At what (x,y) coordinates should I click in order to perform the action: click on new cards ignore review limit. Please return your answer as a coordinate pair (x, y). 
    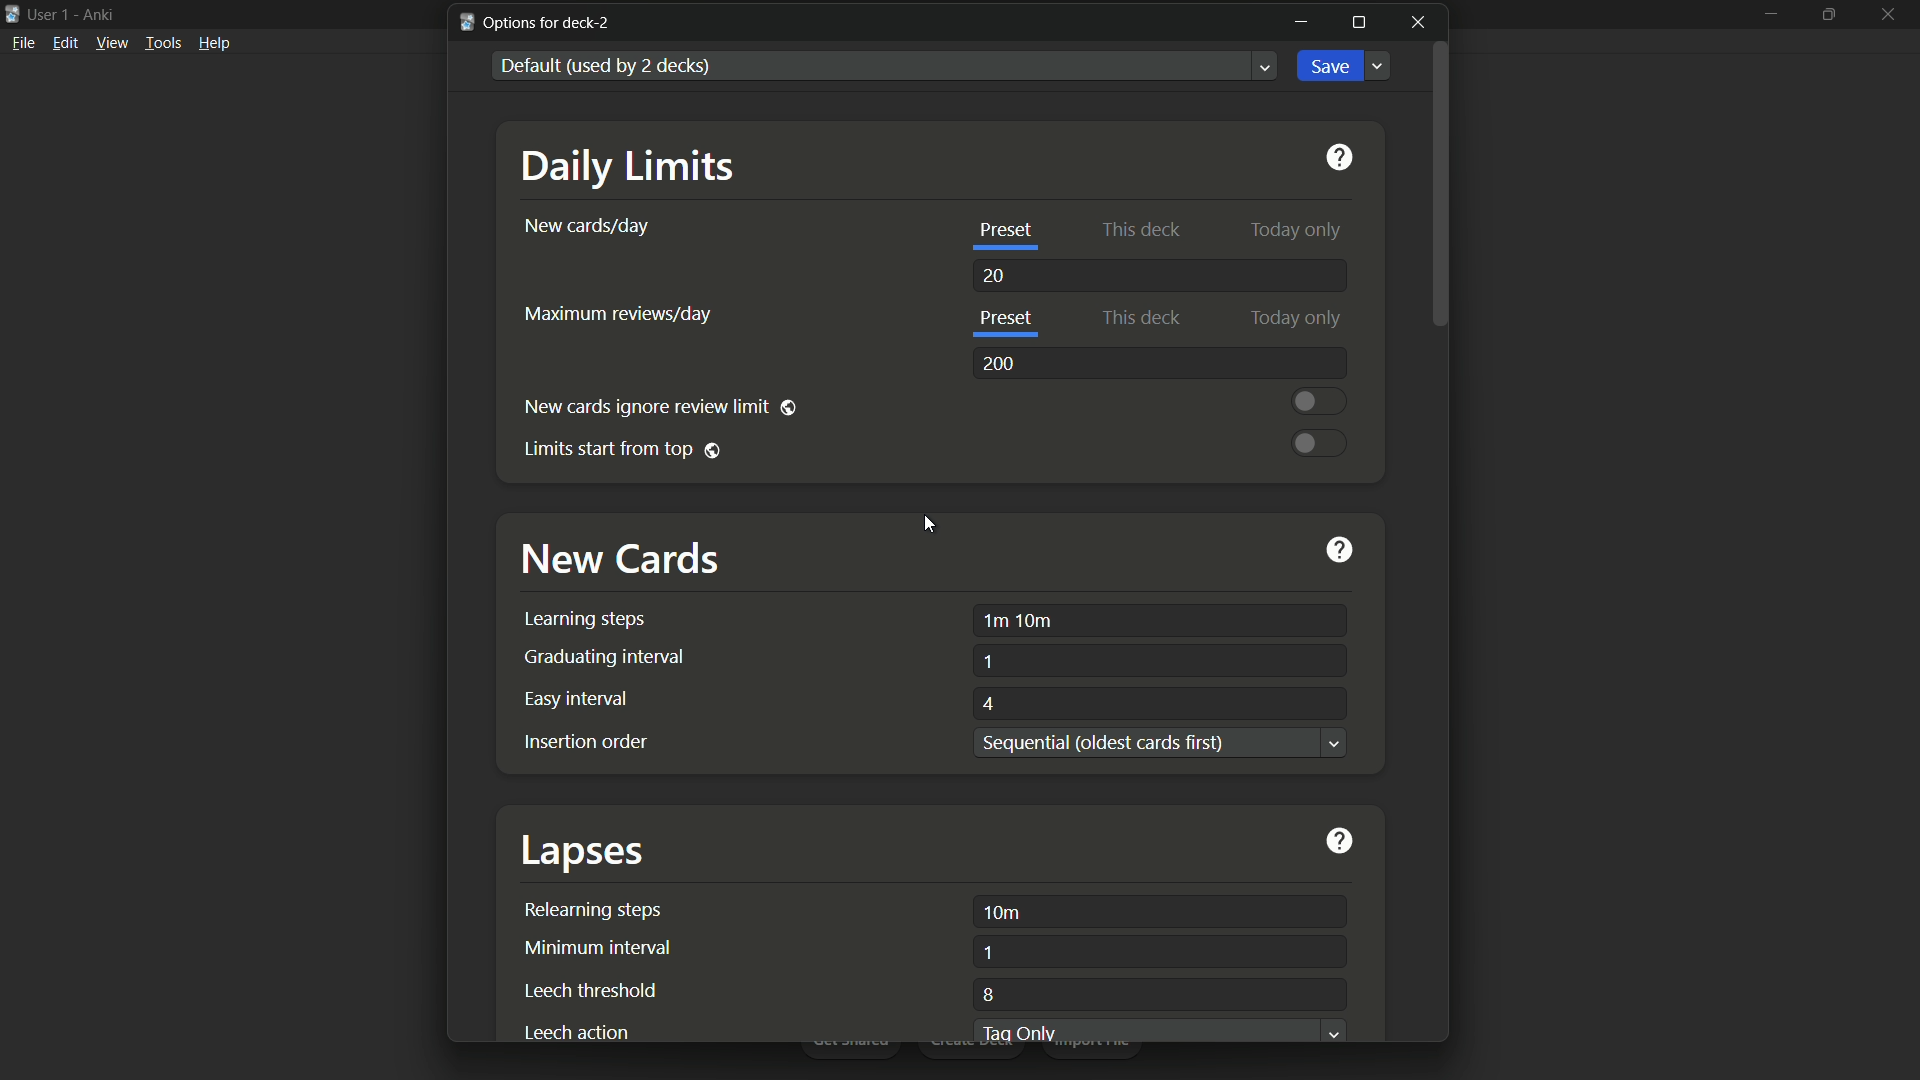
    Looking at the image, I should click on (661, 408).